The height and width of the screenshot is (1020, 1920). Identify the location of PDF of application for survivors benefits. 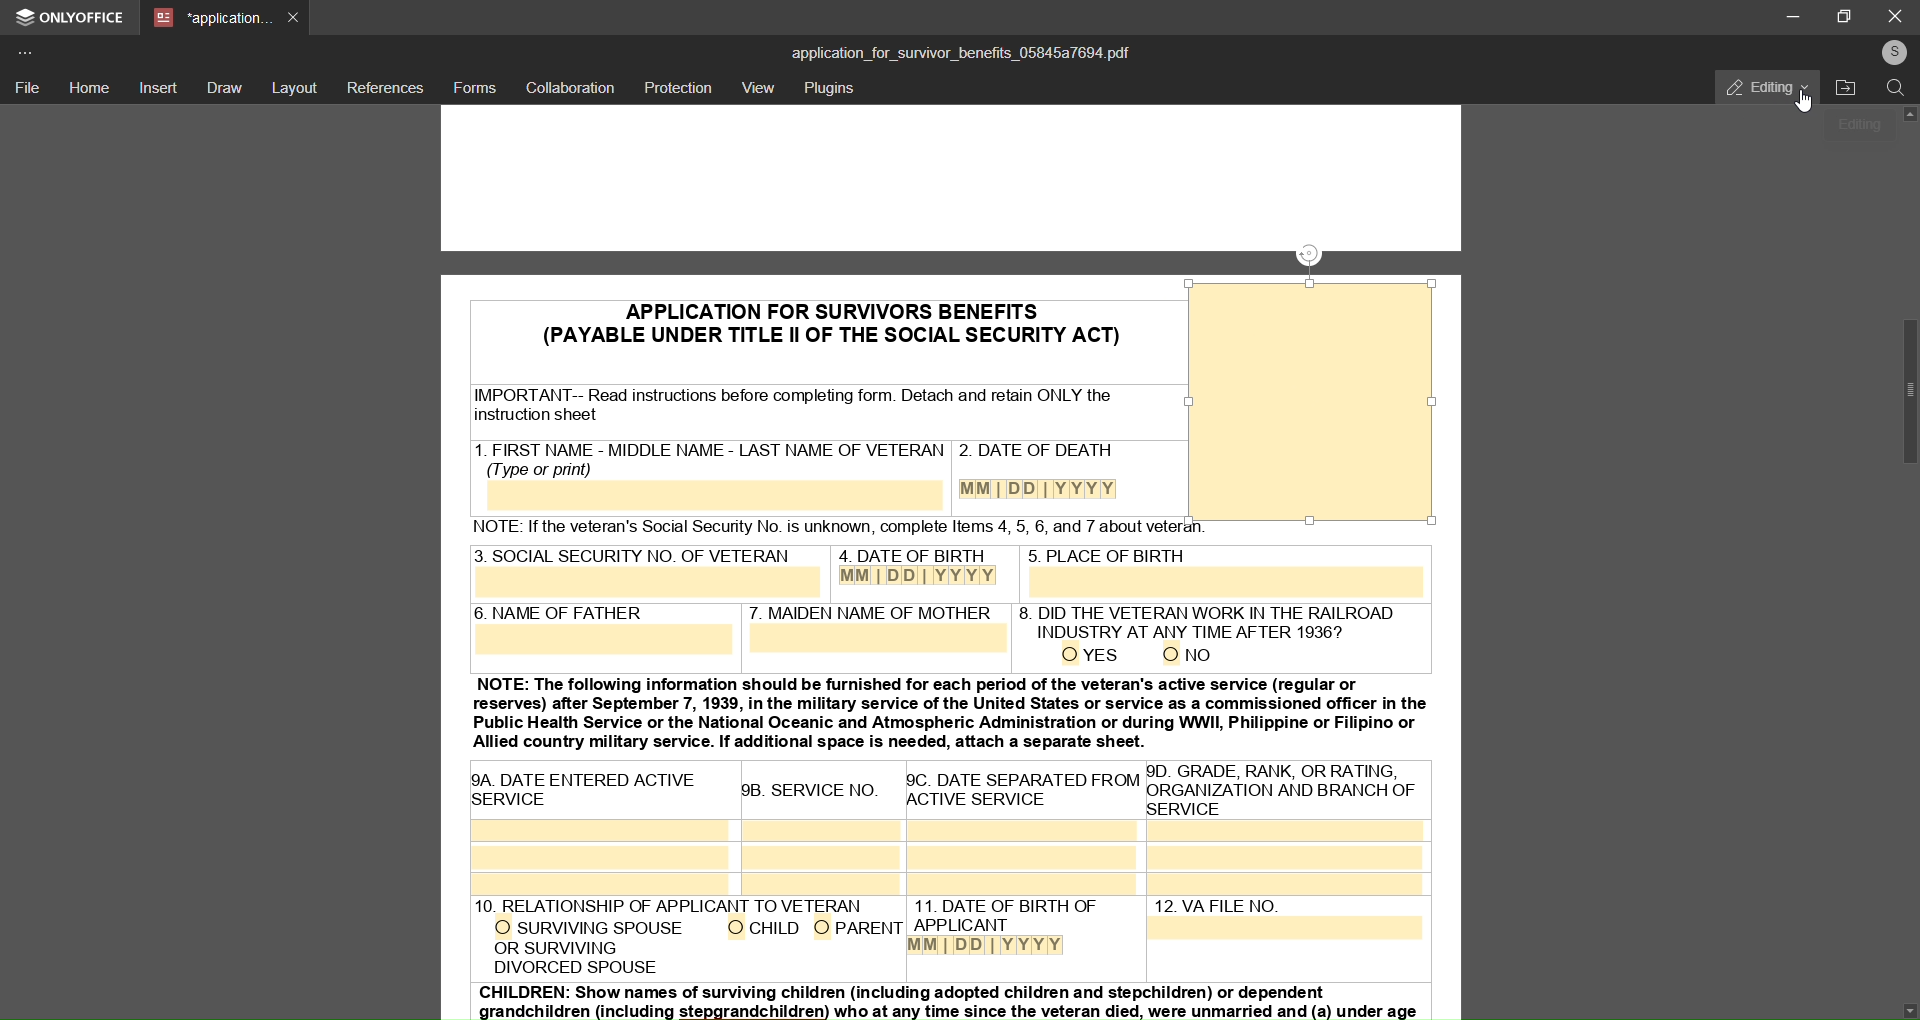
(799, 321).